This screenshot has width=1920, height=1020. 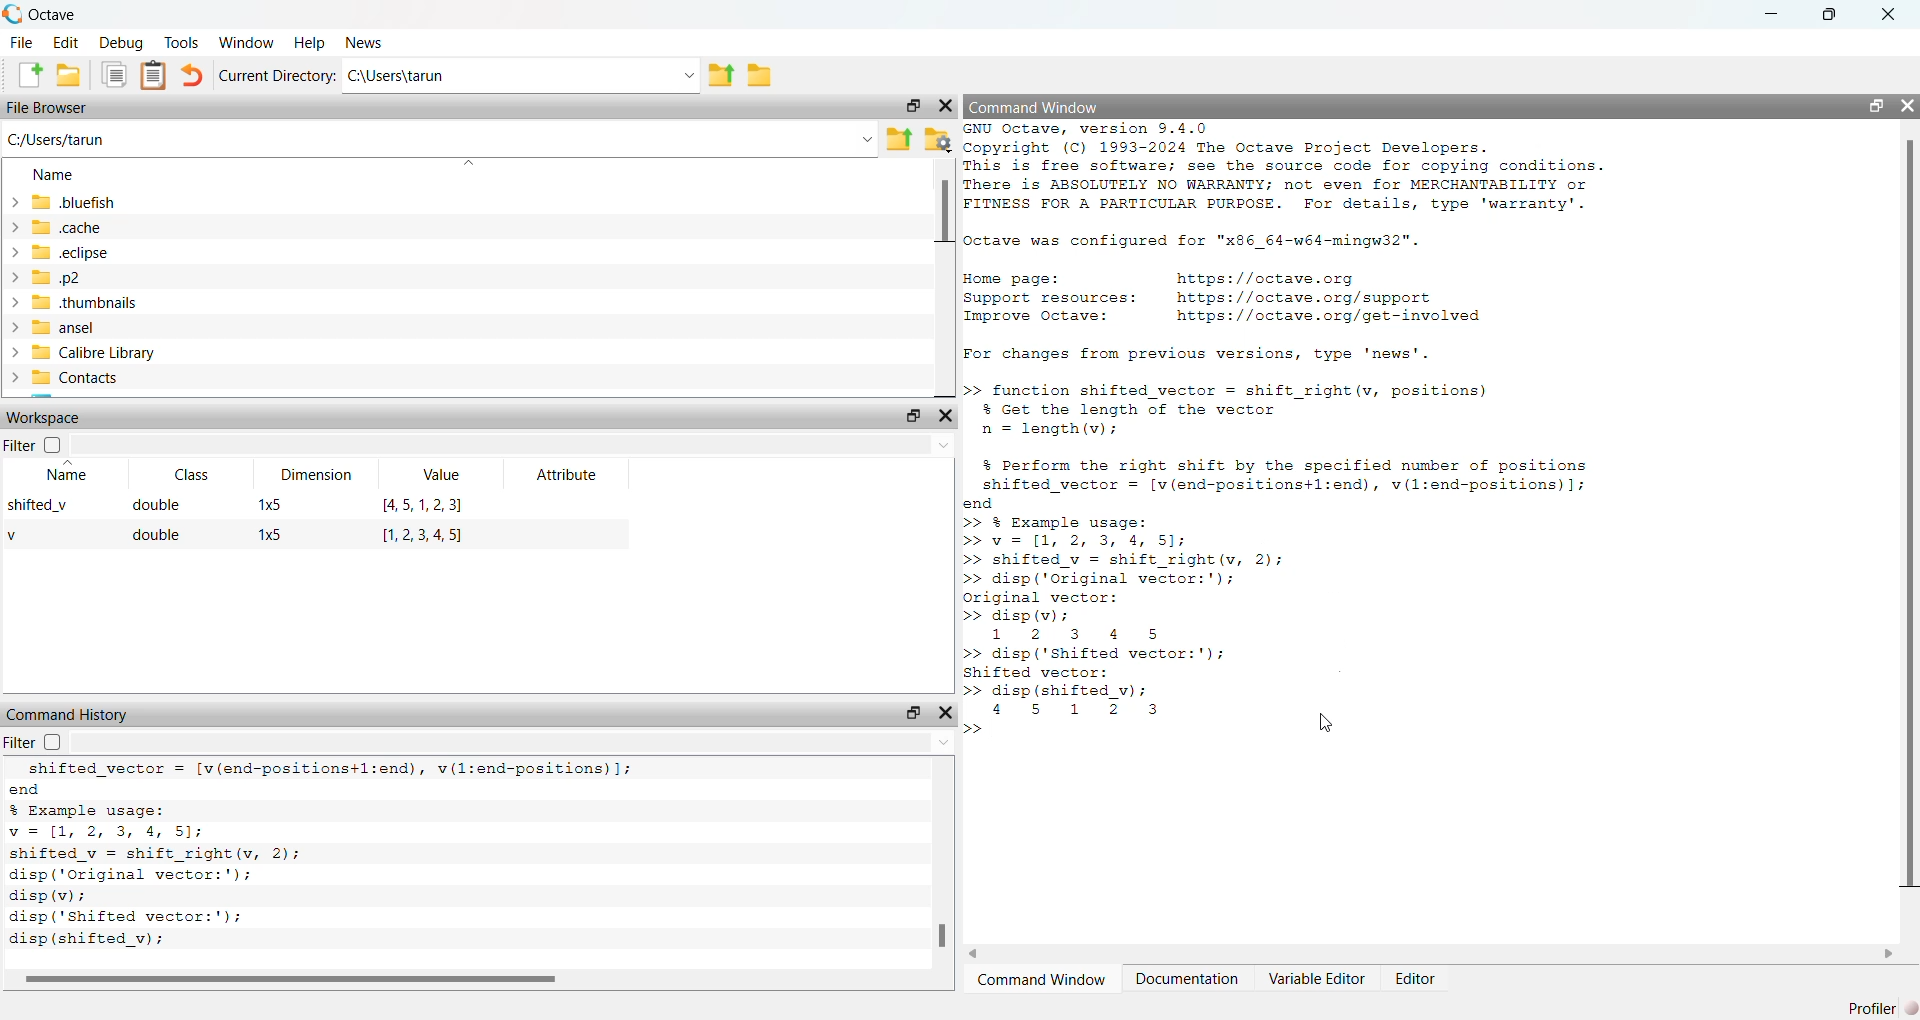 What do you see at coordinates (422, 506) in the screenshot?
I see `[4,5,1,2,3]` at bounding box center [422, 506].